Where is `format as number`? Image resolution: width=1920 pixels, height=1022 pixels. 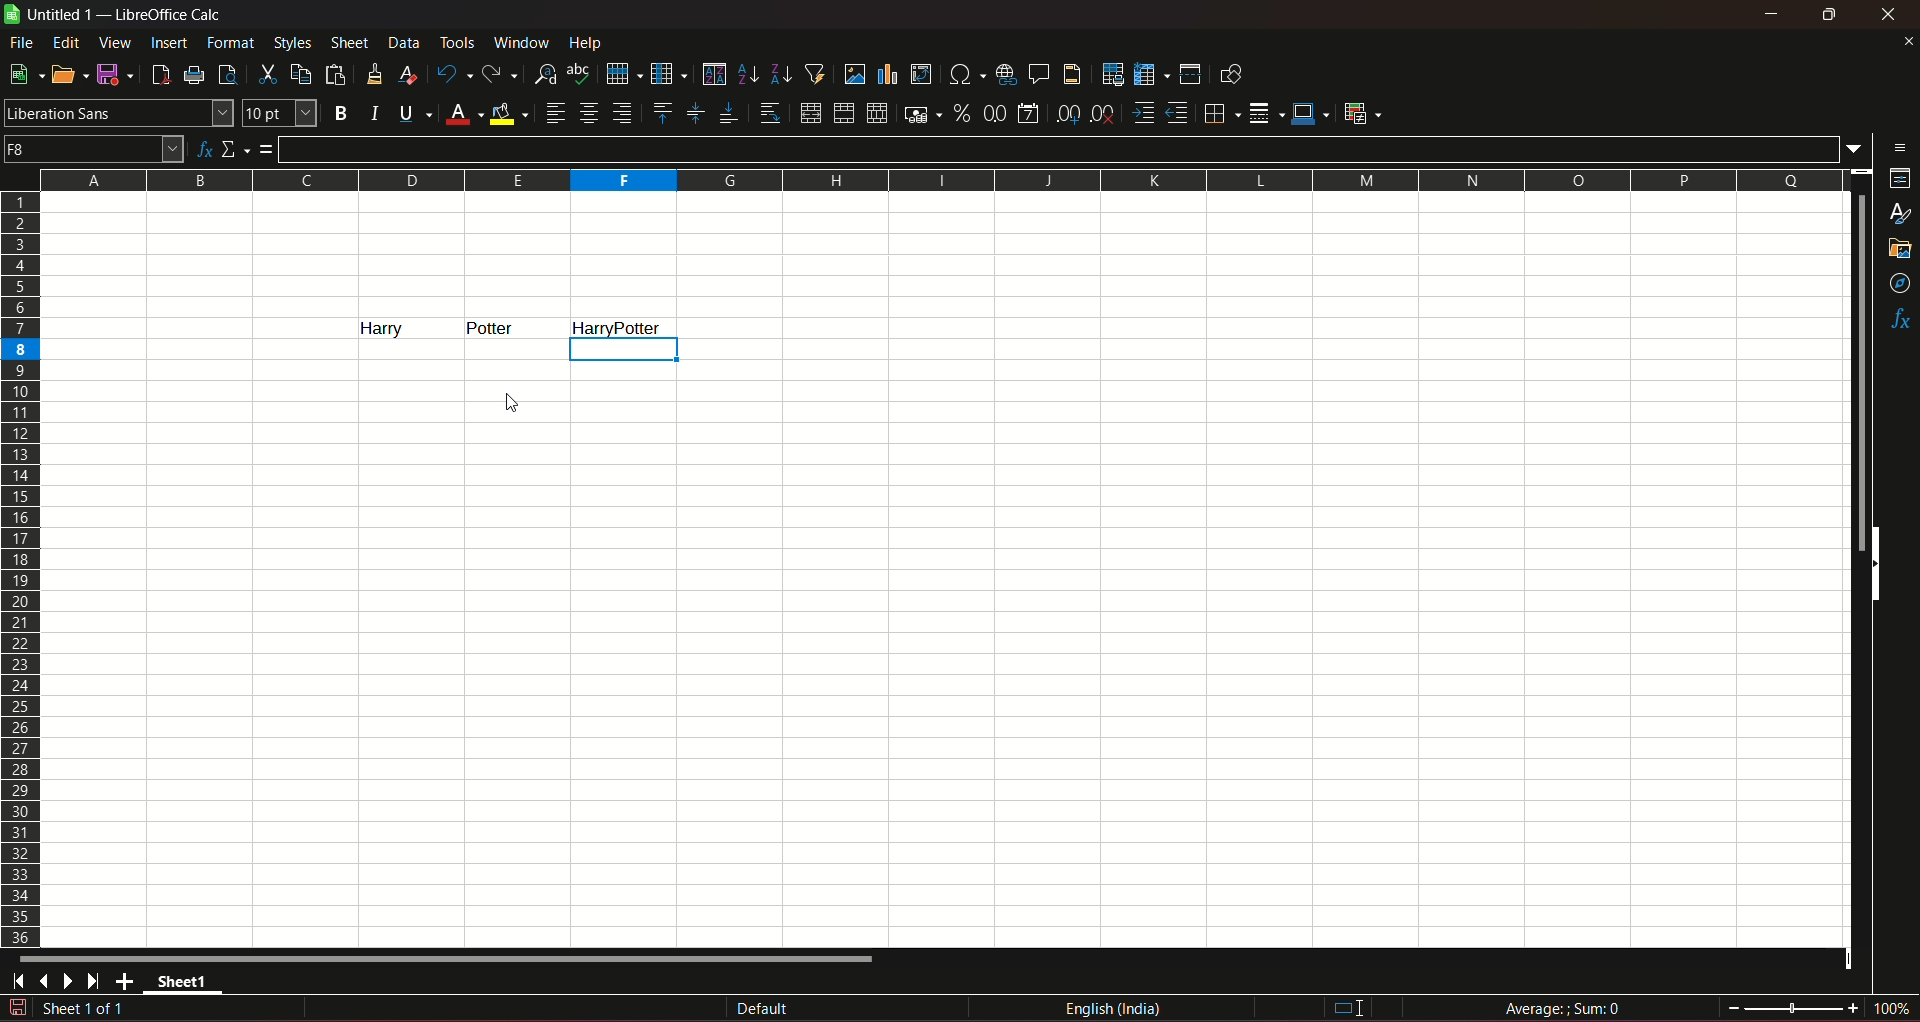 format as number is located at coordinates (994, 112).